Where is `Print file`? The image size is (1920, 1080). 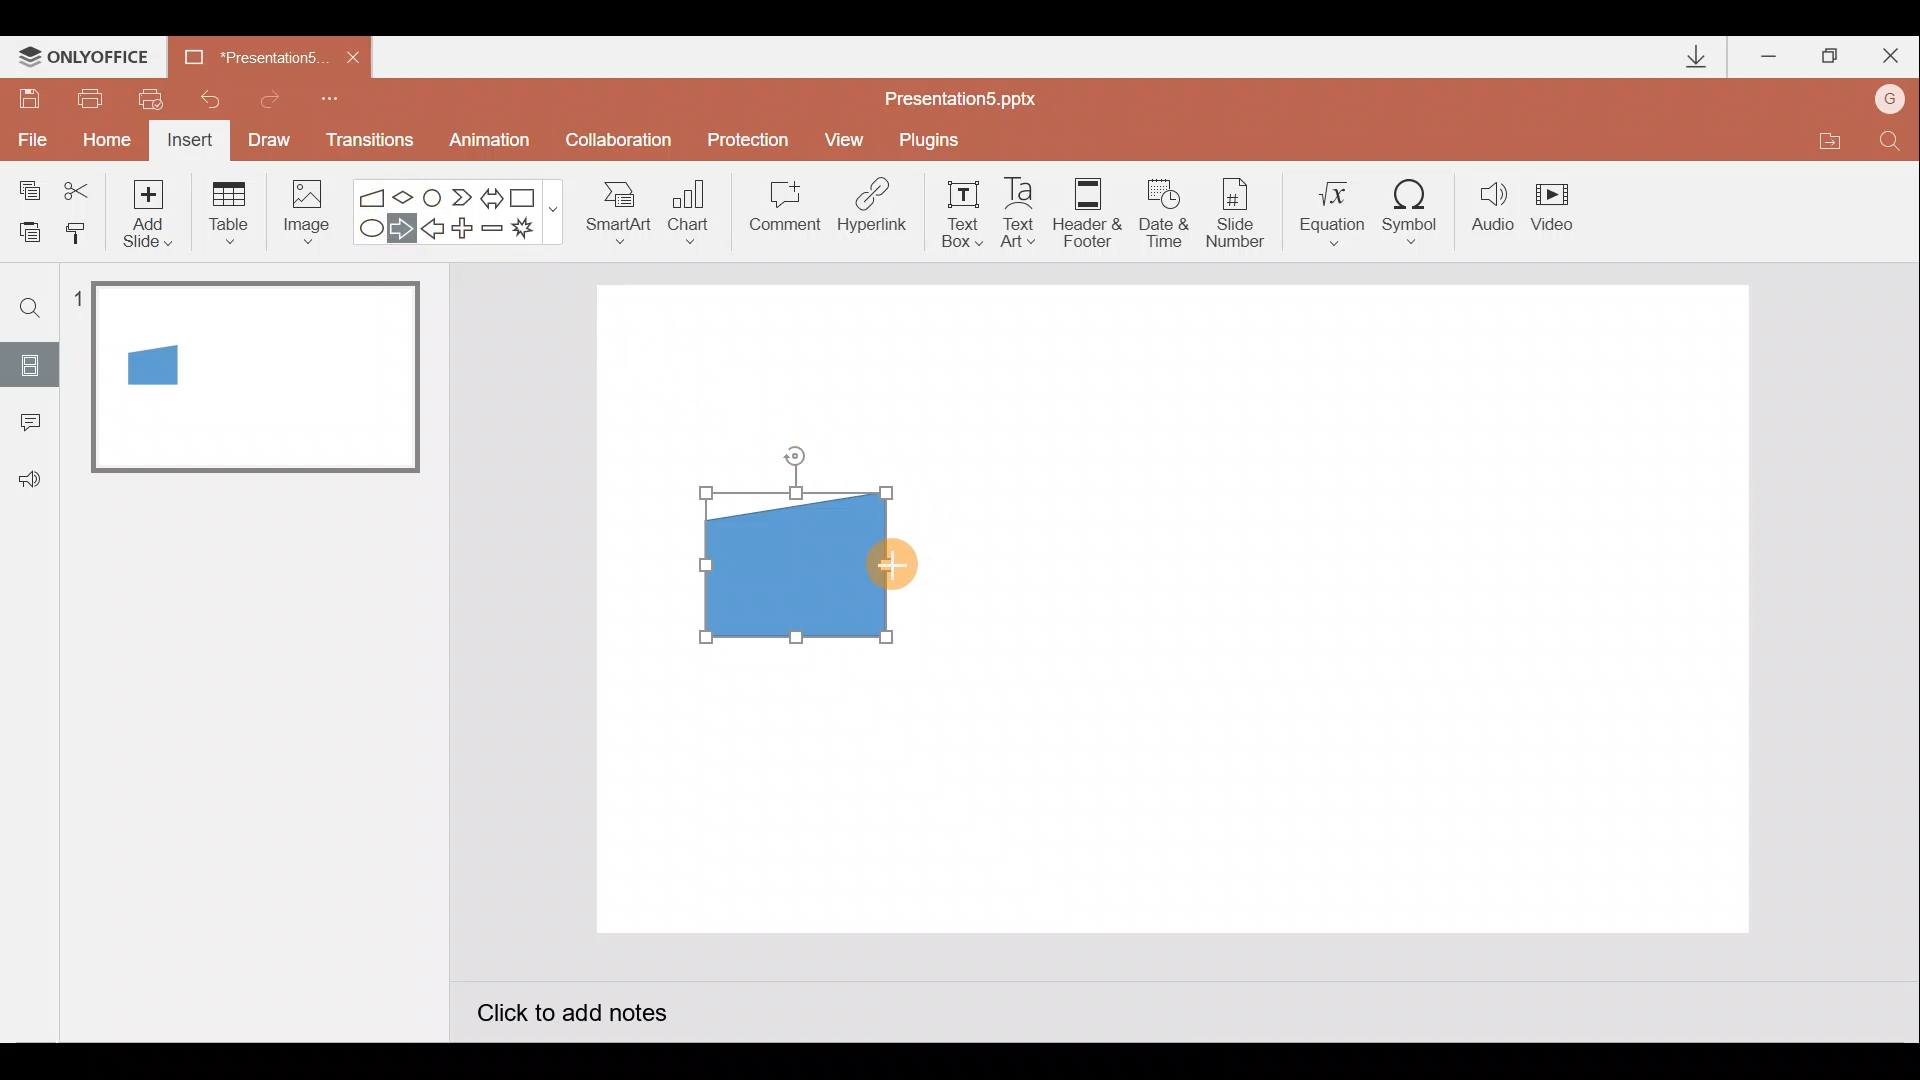 Print file is located at coordinates (86, 97).